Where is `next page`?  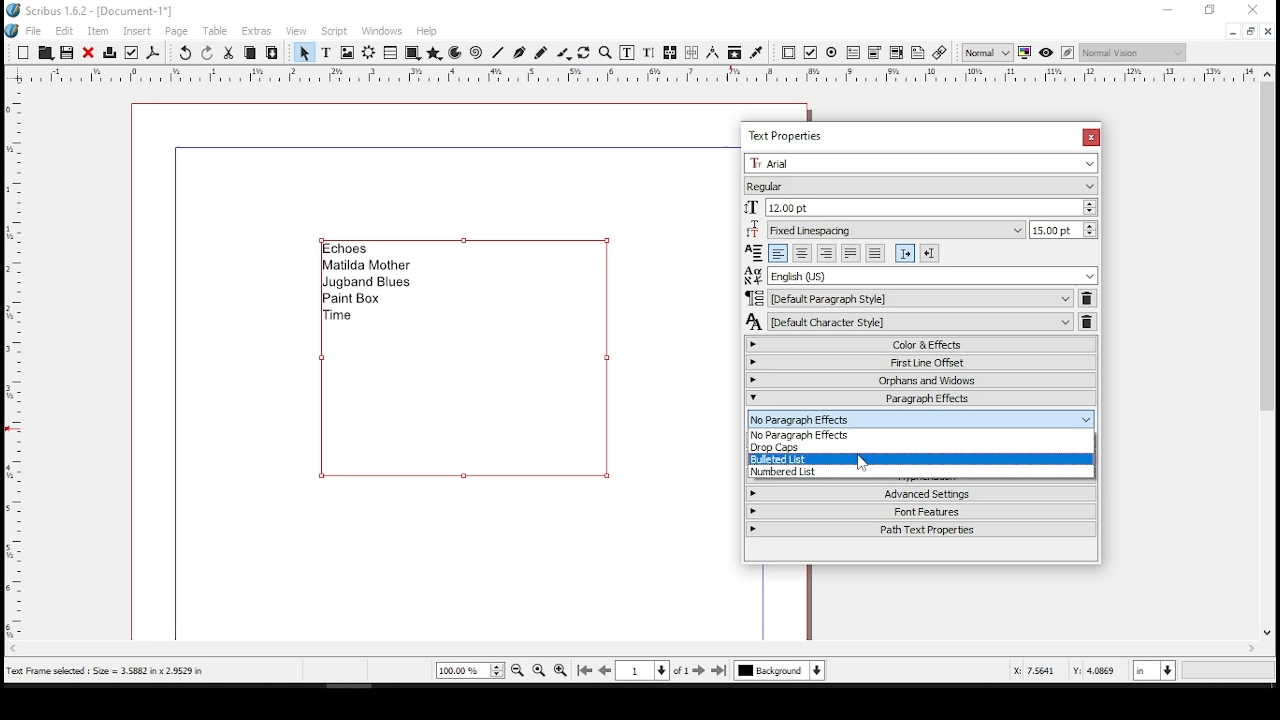
next page is located at coordinates (699, 670).